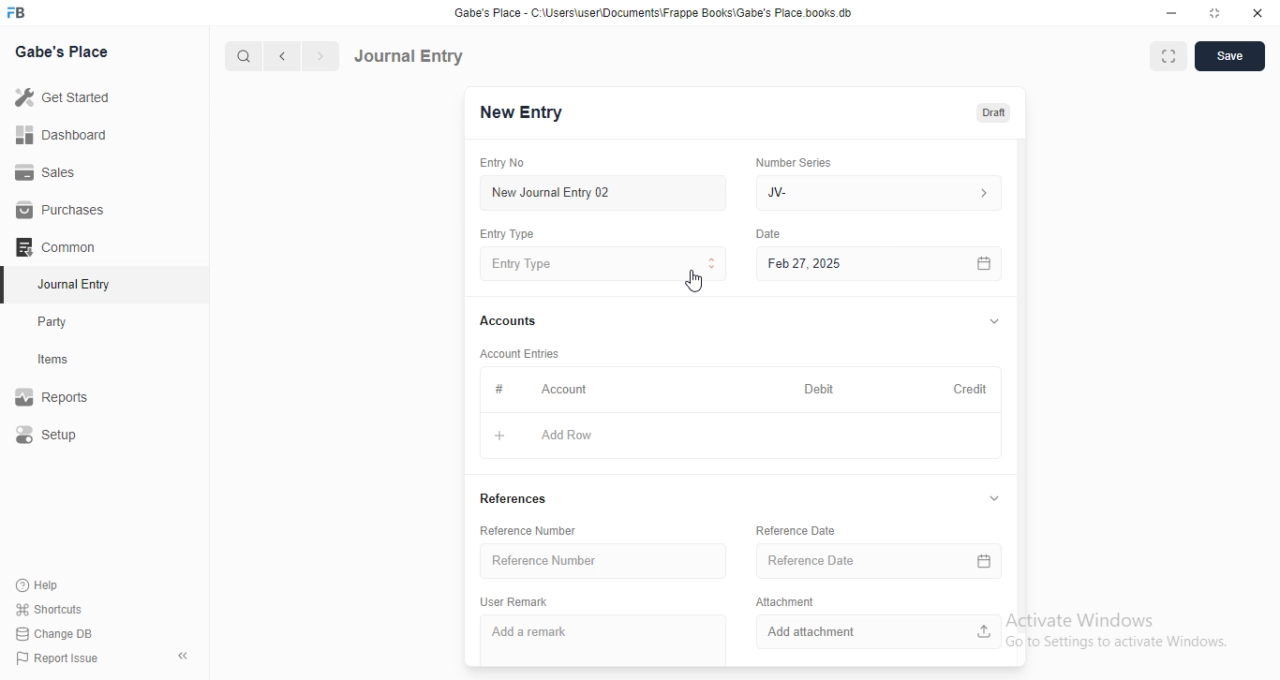  I want to click on Journal Entry, so click(412, 55).